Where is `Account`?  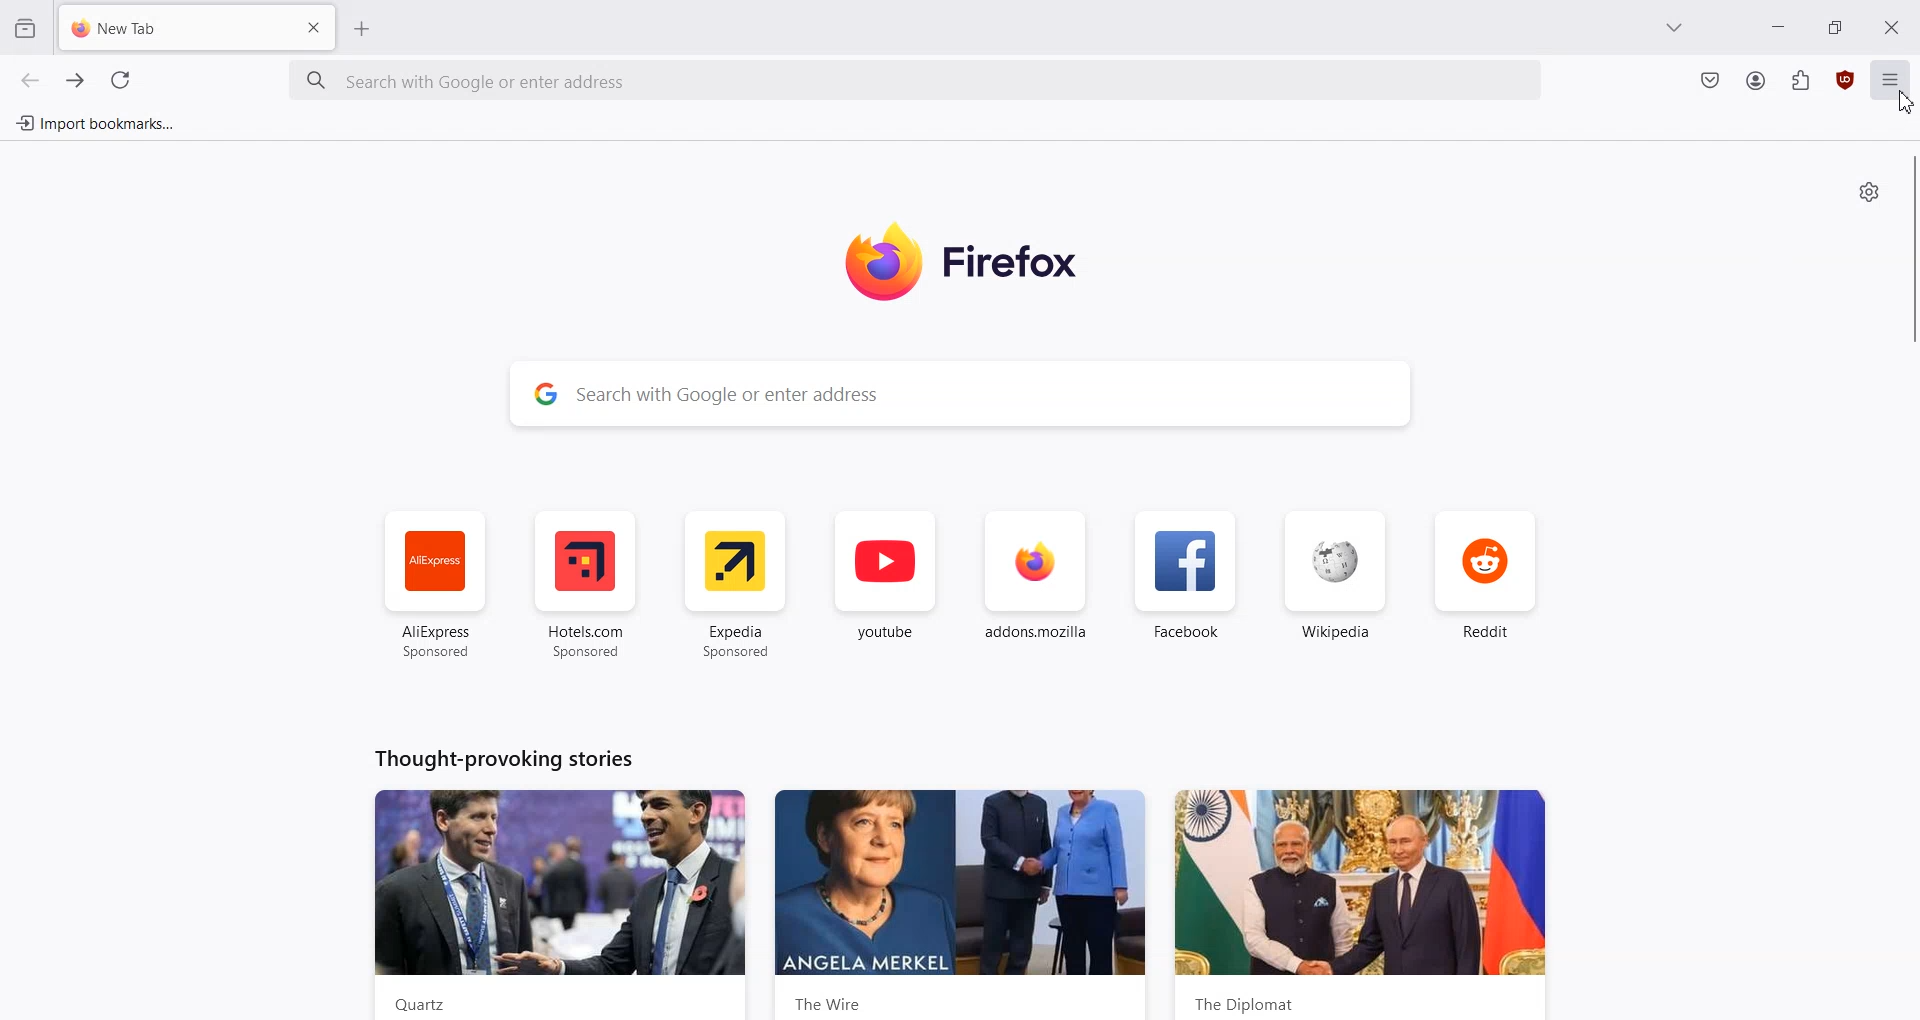
Account is located at coordinates (1755, 81).